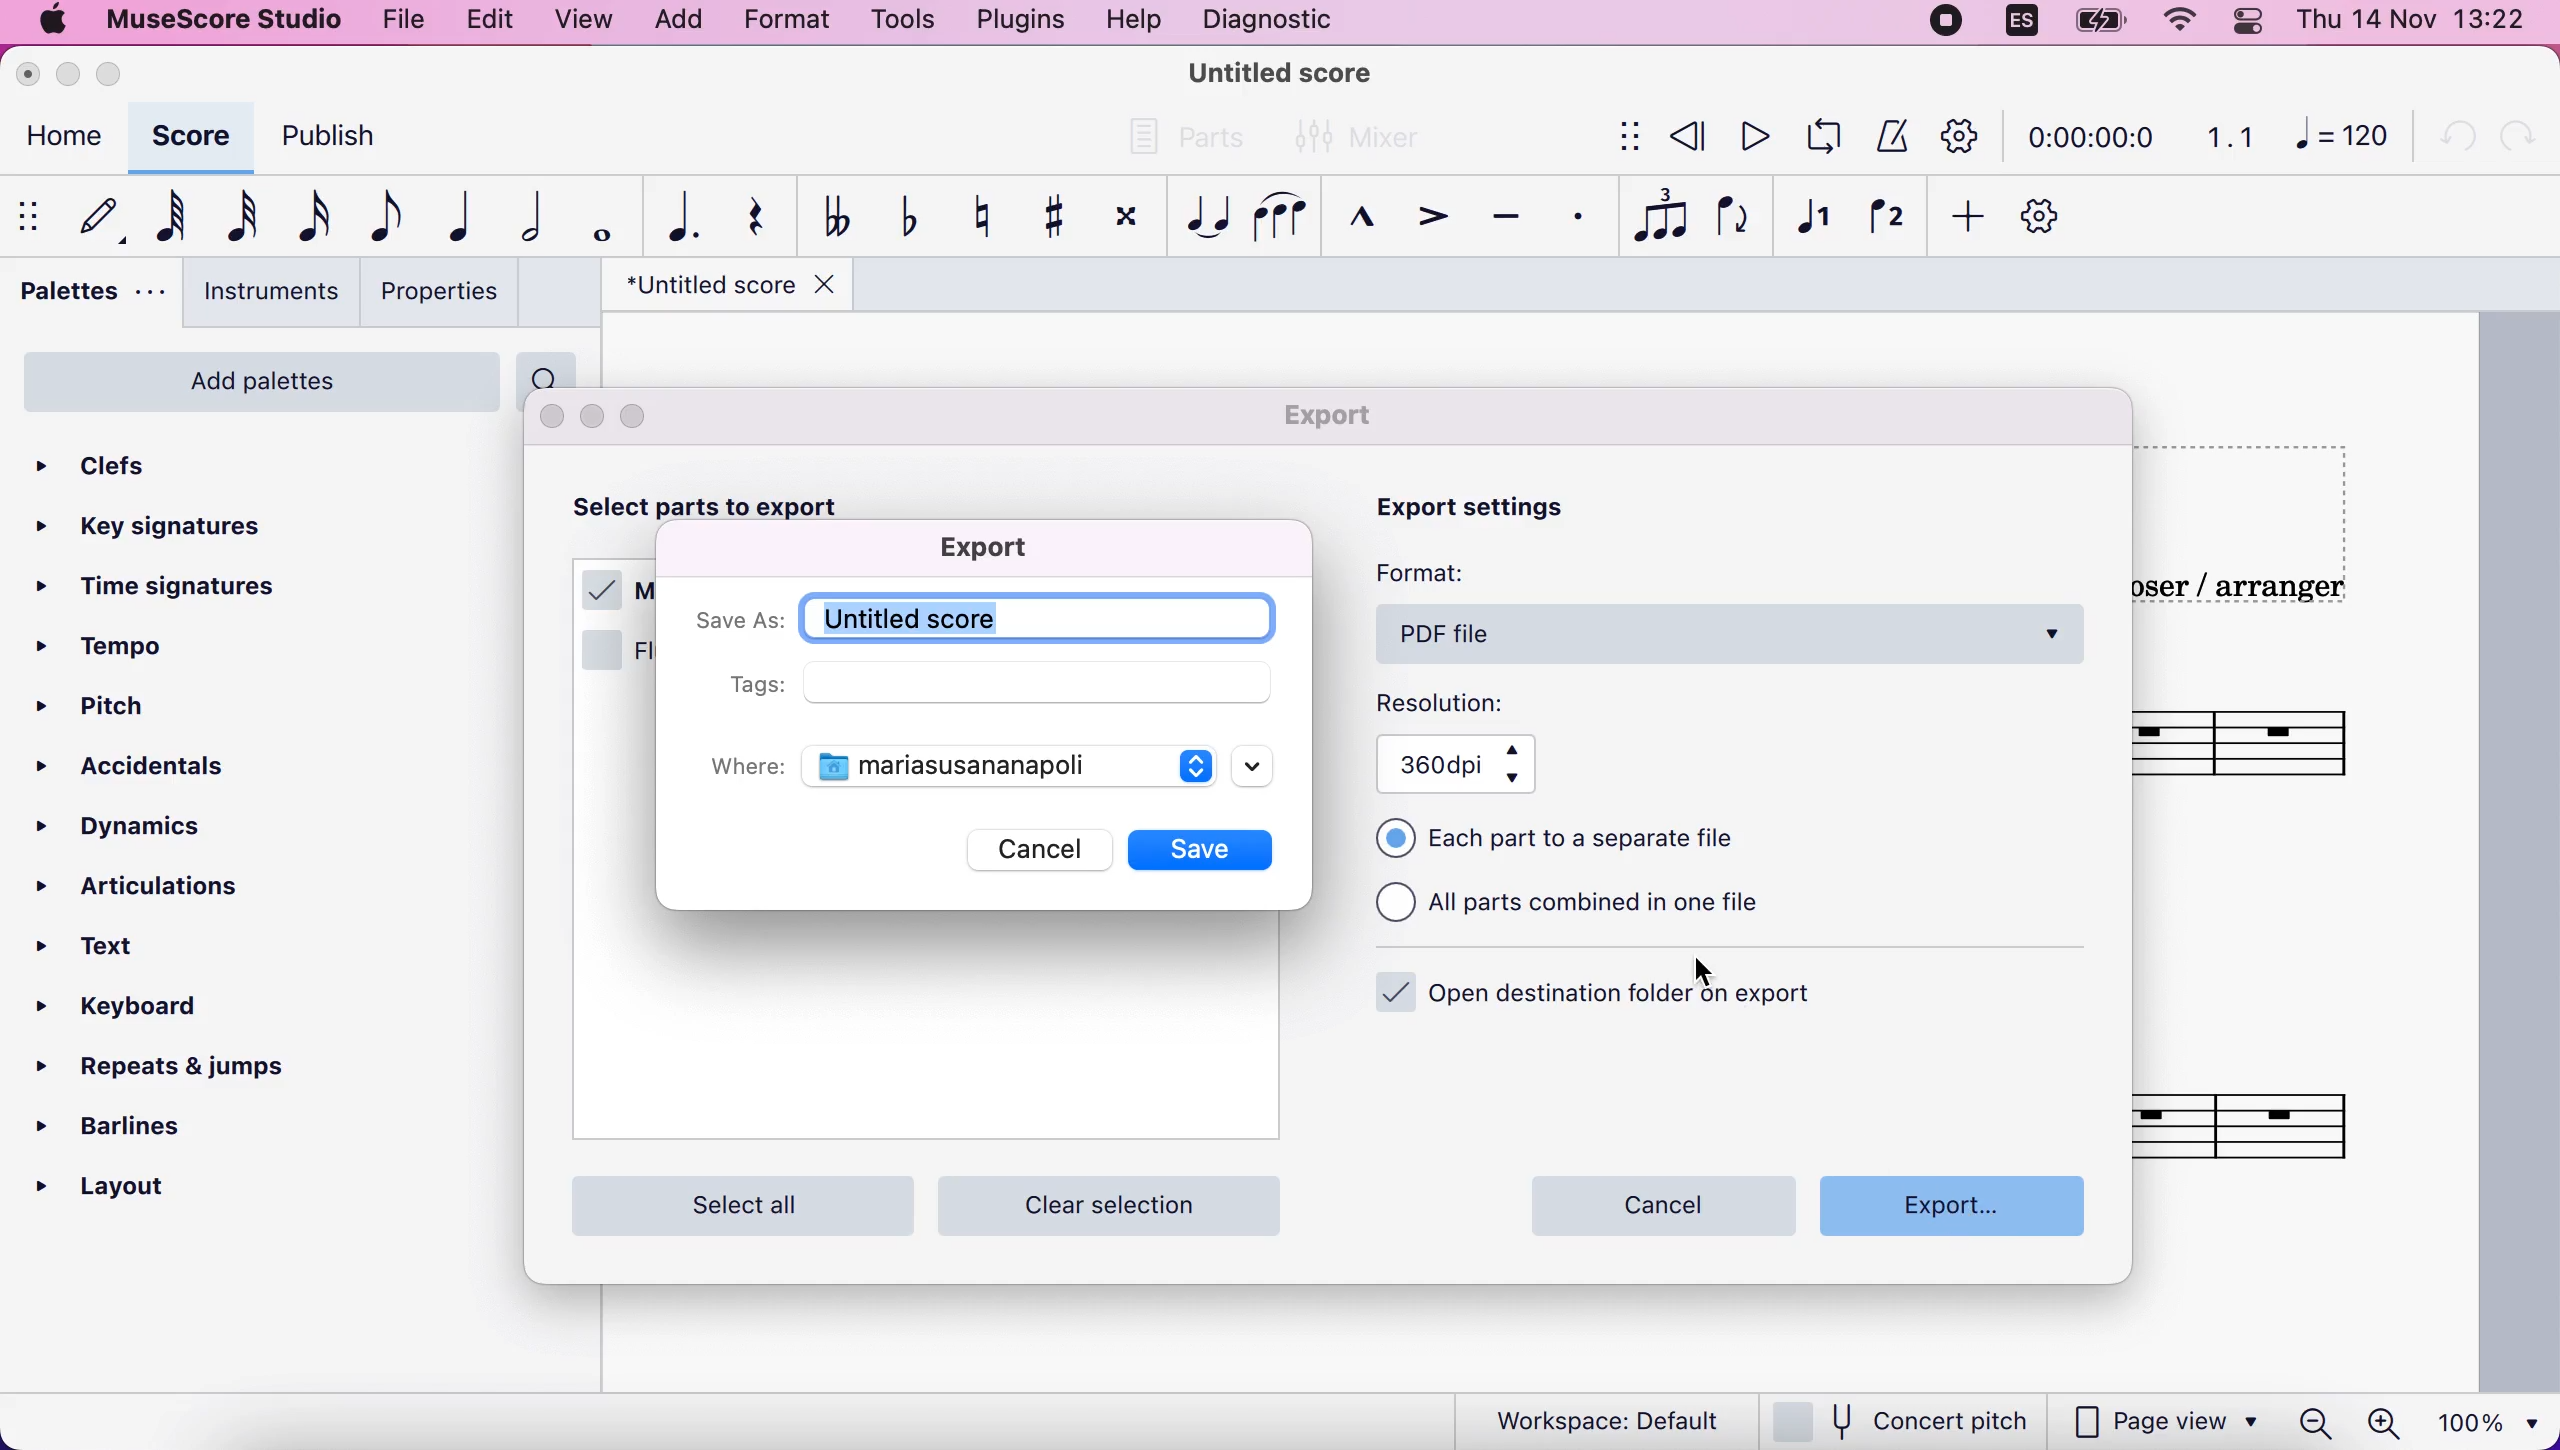 This screenshot has width=2560, height=1450. What do you see at coordinates (829, 219) in the screenshot?
I see `toggle double flat` at bounding box center [829, 219].